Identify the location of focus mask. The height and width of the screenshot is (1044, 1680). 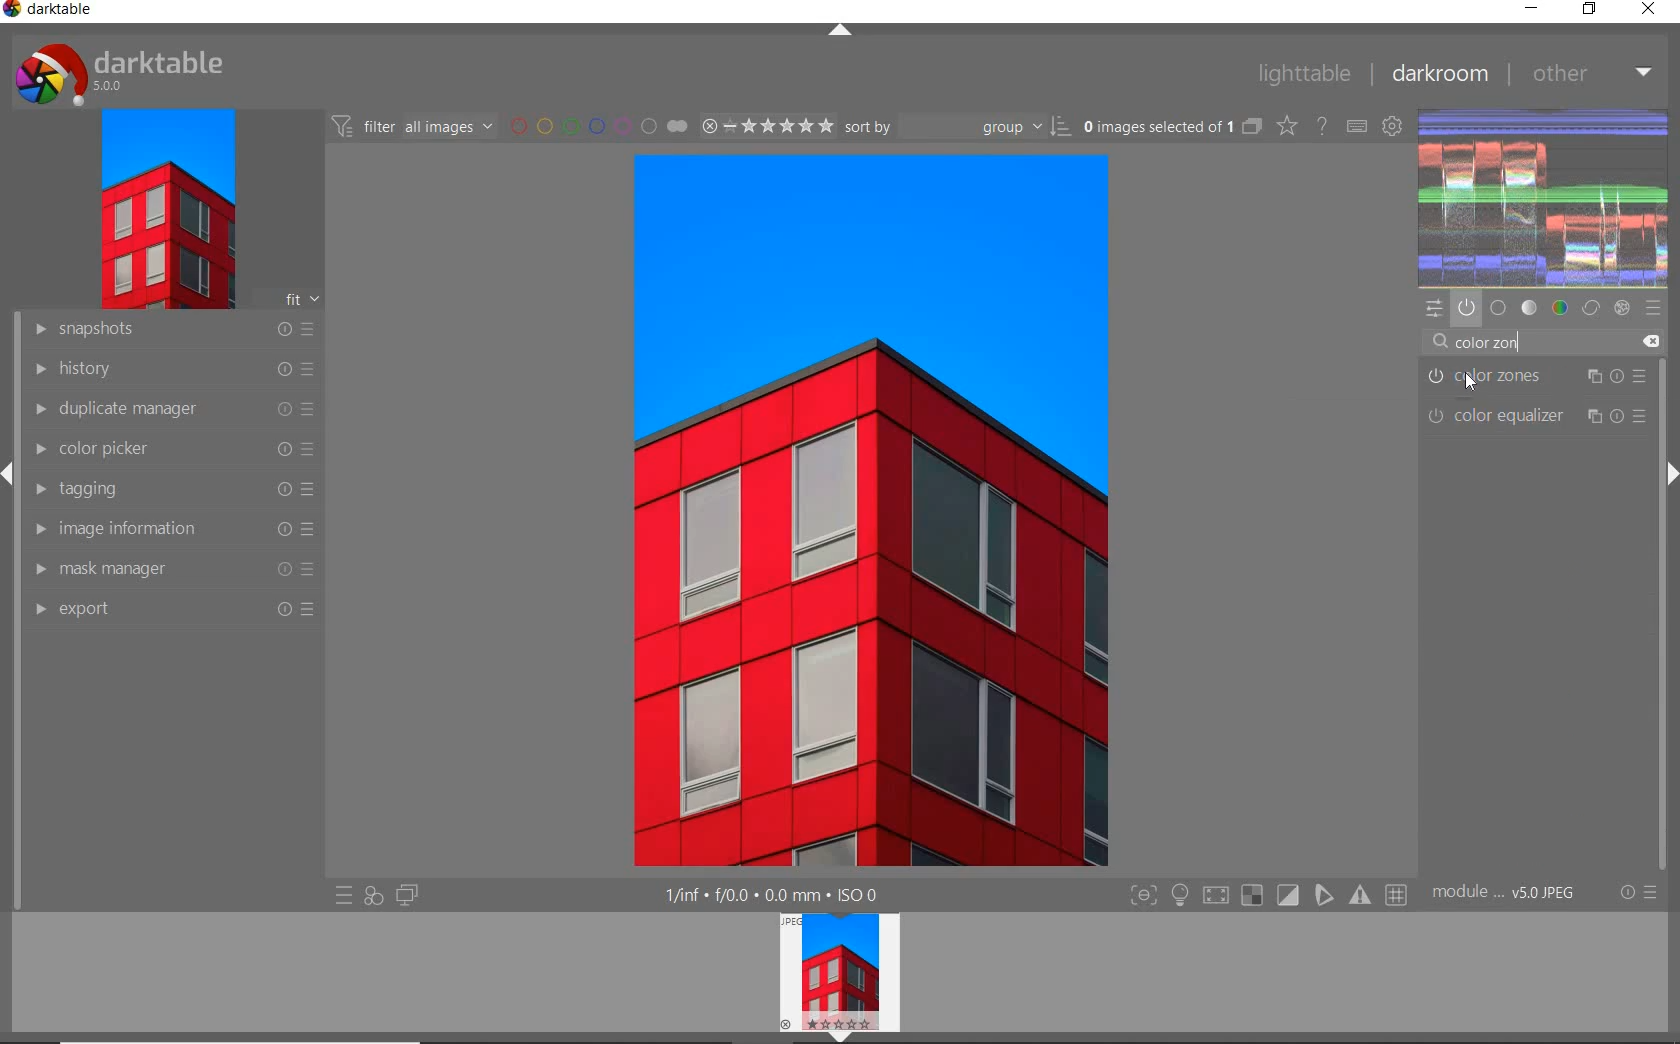
(1357, 896).